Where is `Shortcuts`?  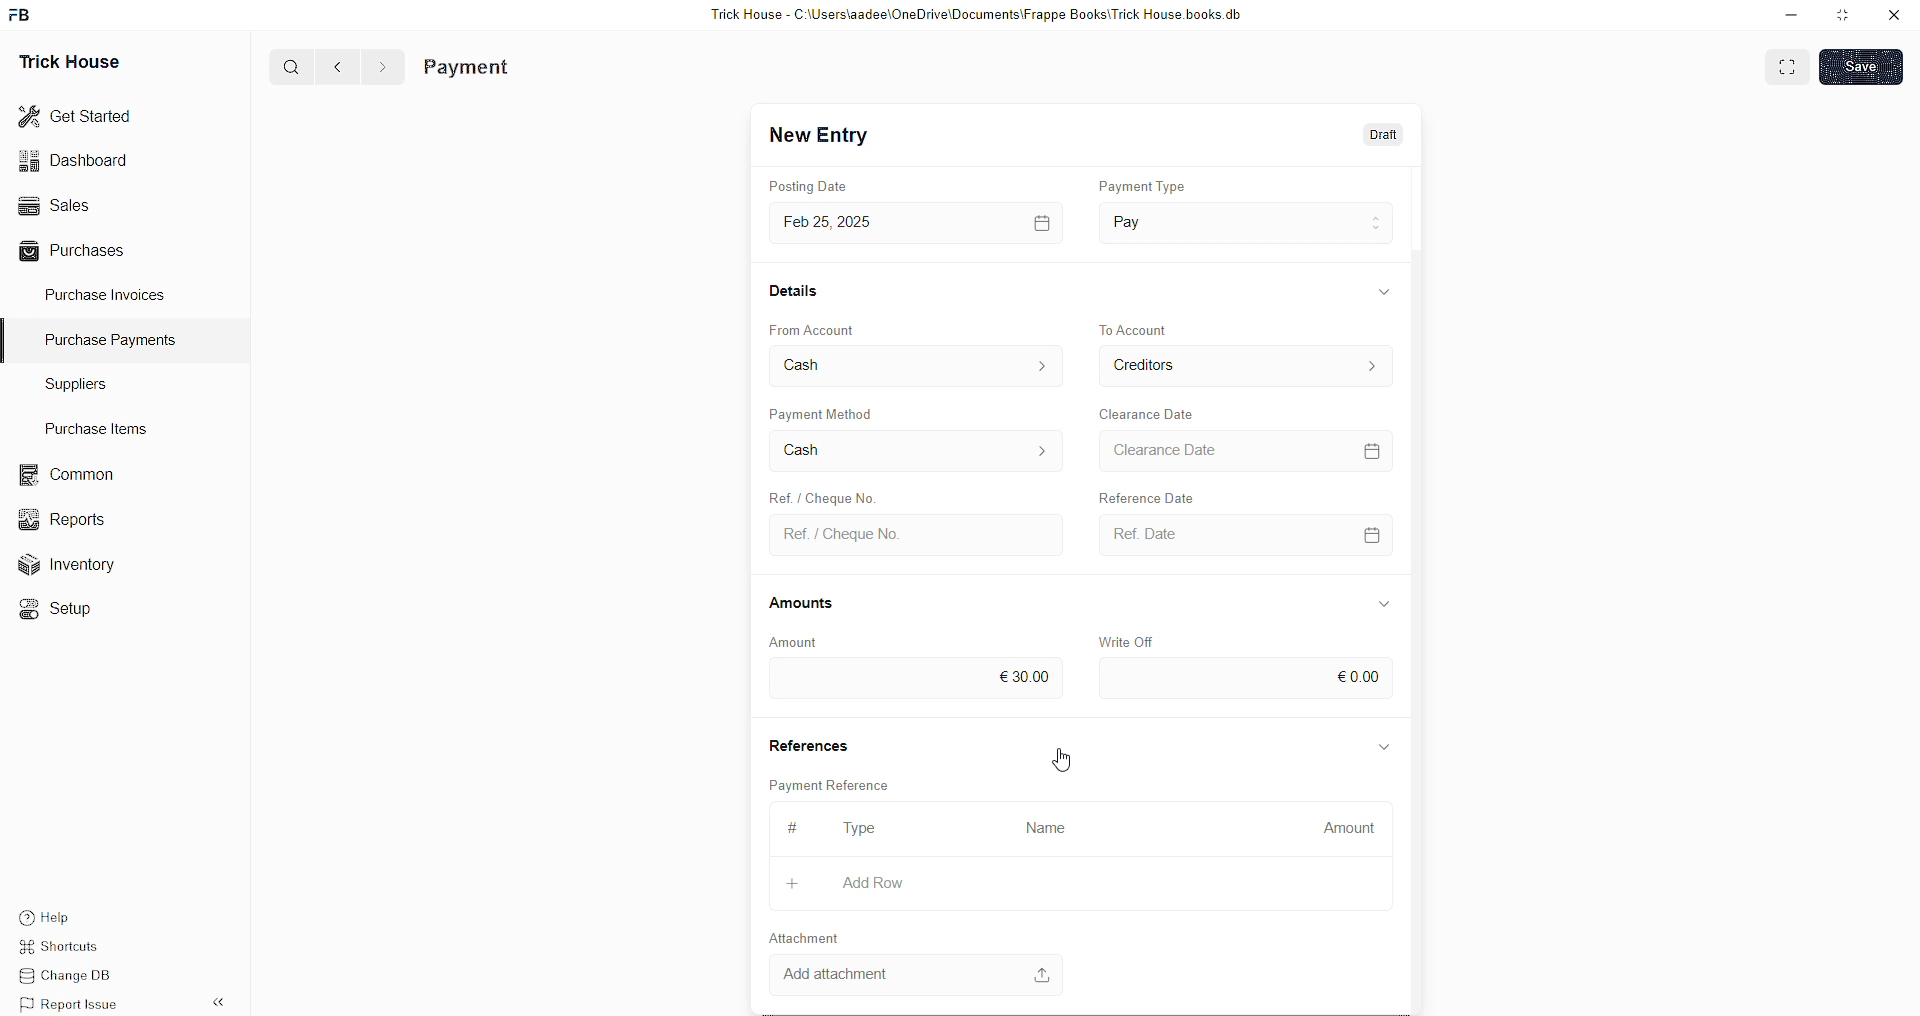
Shortcuts is located at coordinates (71, 949).